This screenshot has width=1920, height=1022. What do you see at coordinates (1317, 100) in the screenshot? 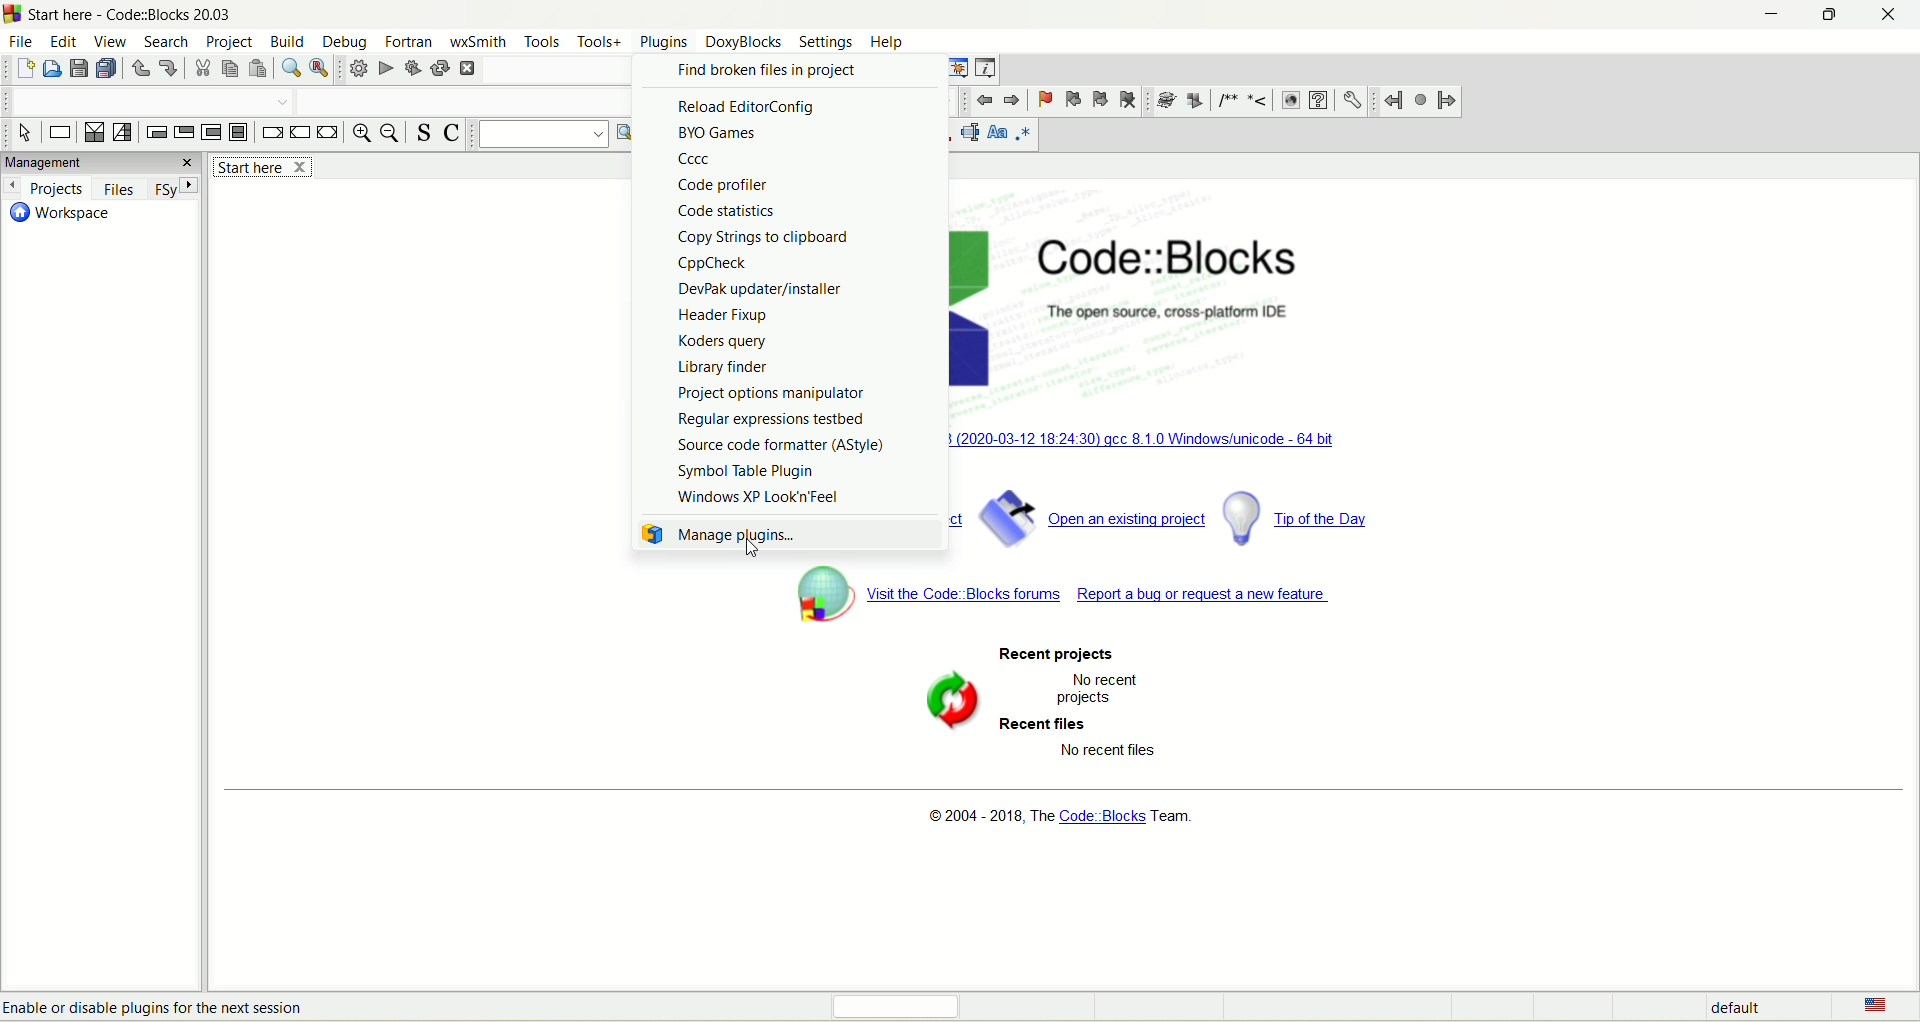
I see `help` at bounding box center [1317, 100].